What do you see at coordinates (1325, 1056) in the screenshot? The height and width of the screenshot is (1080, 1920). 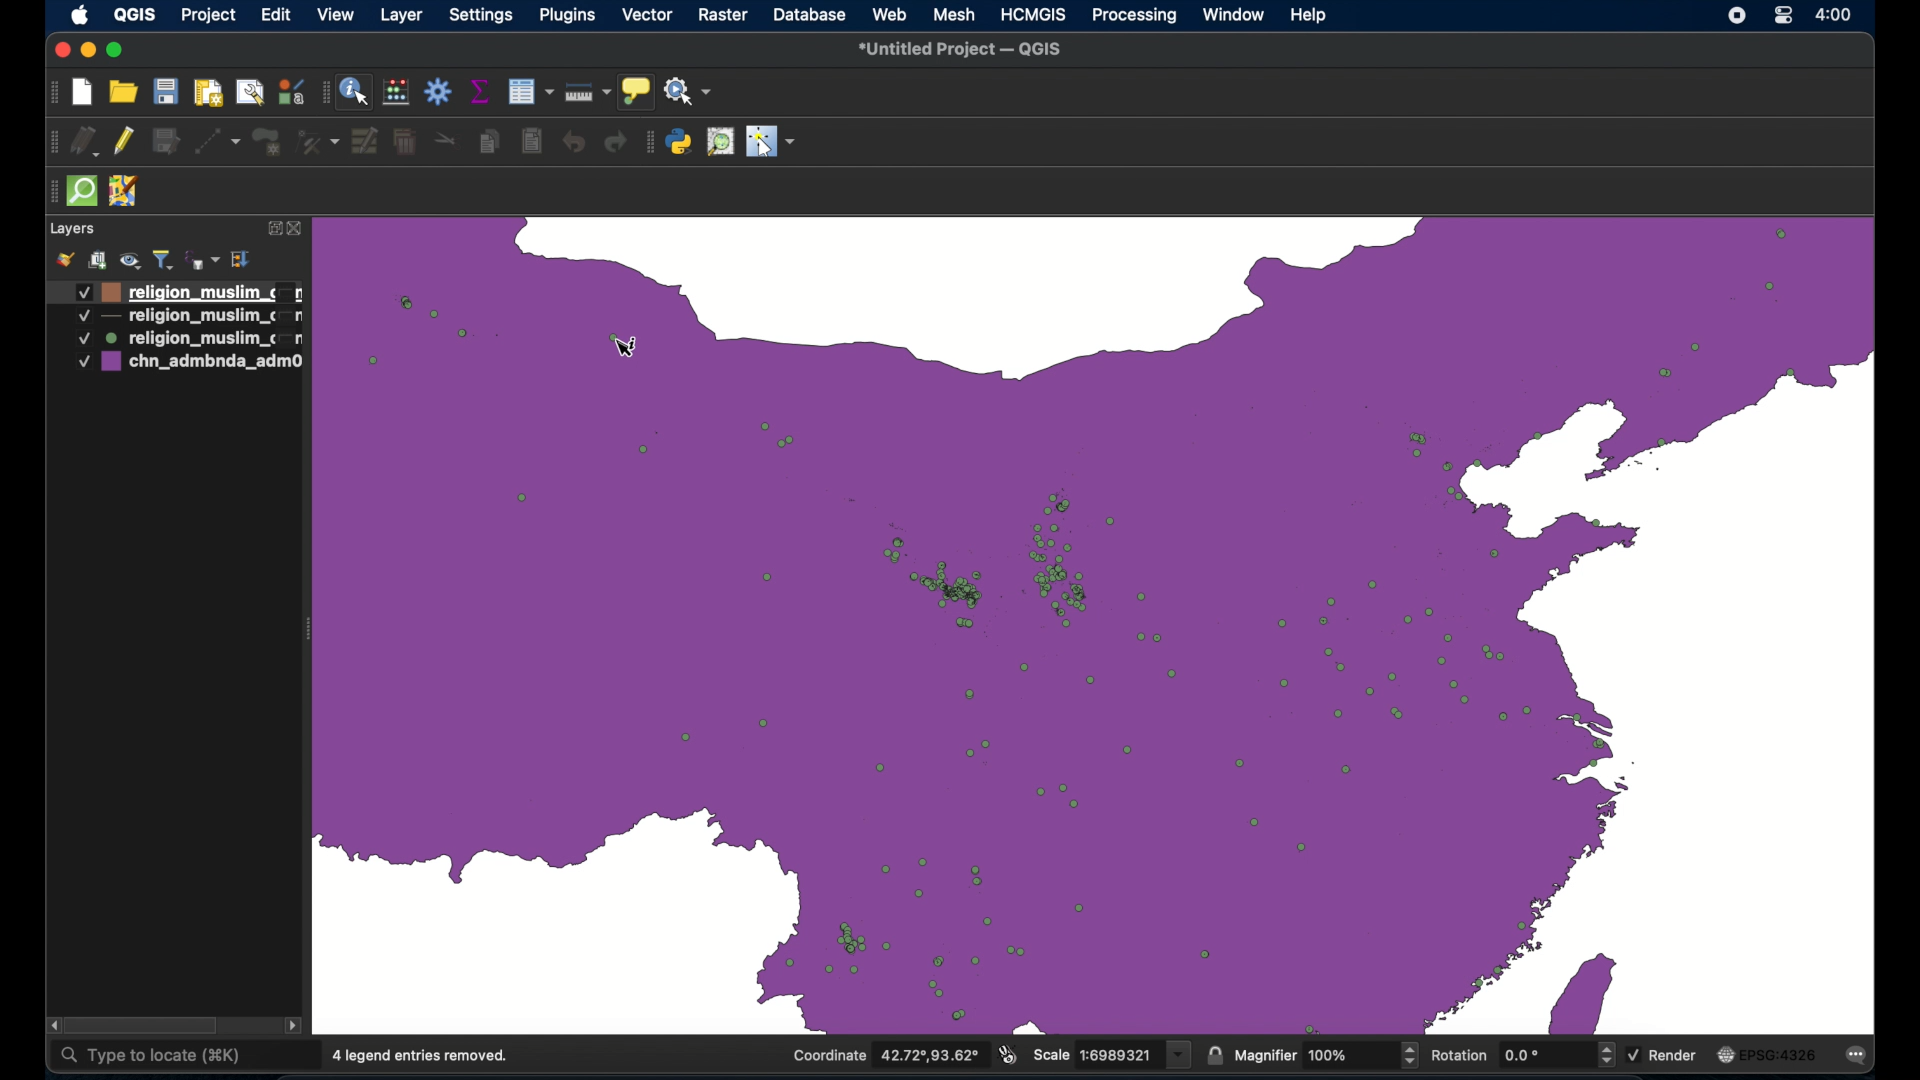 I see `magnifier` at bounding box center [1325, 1056].